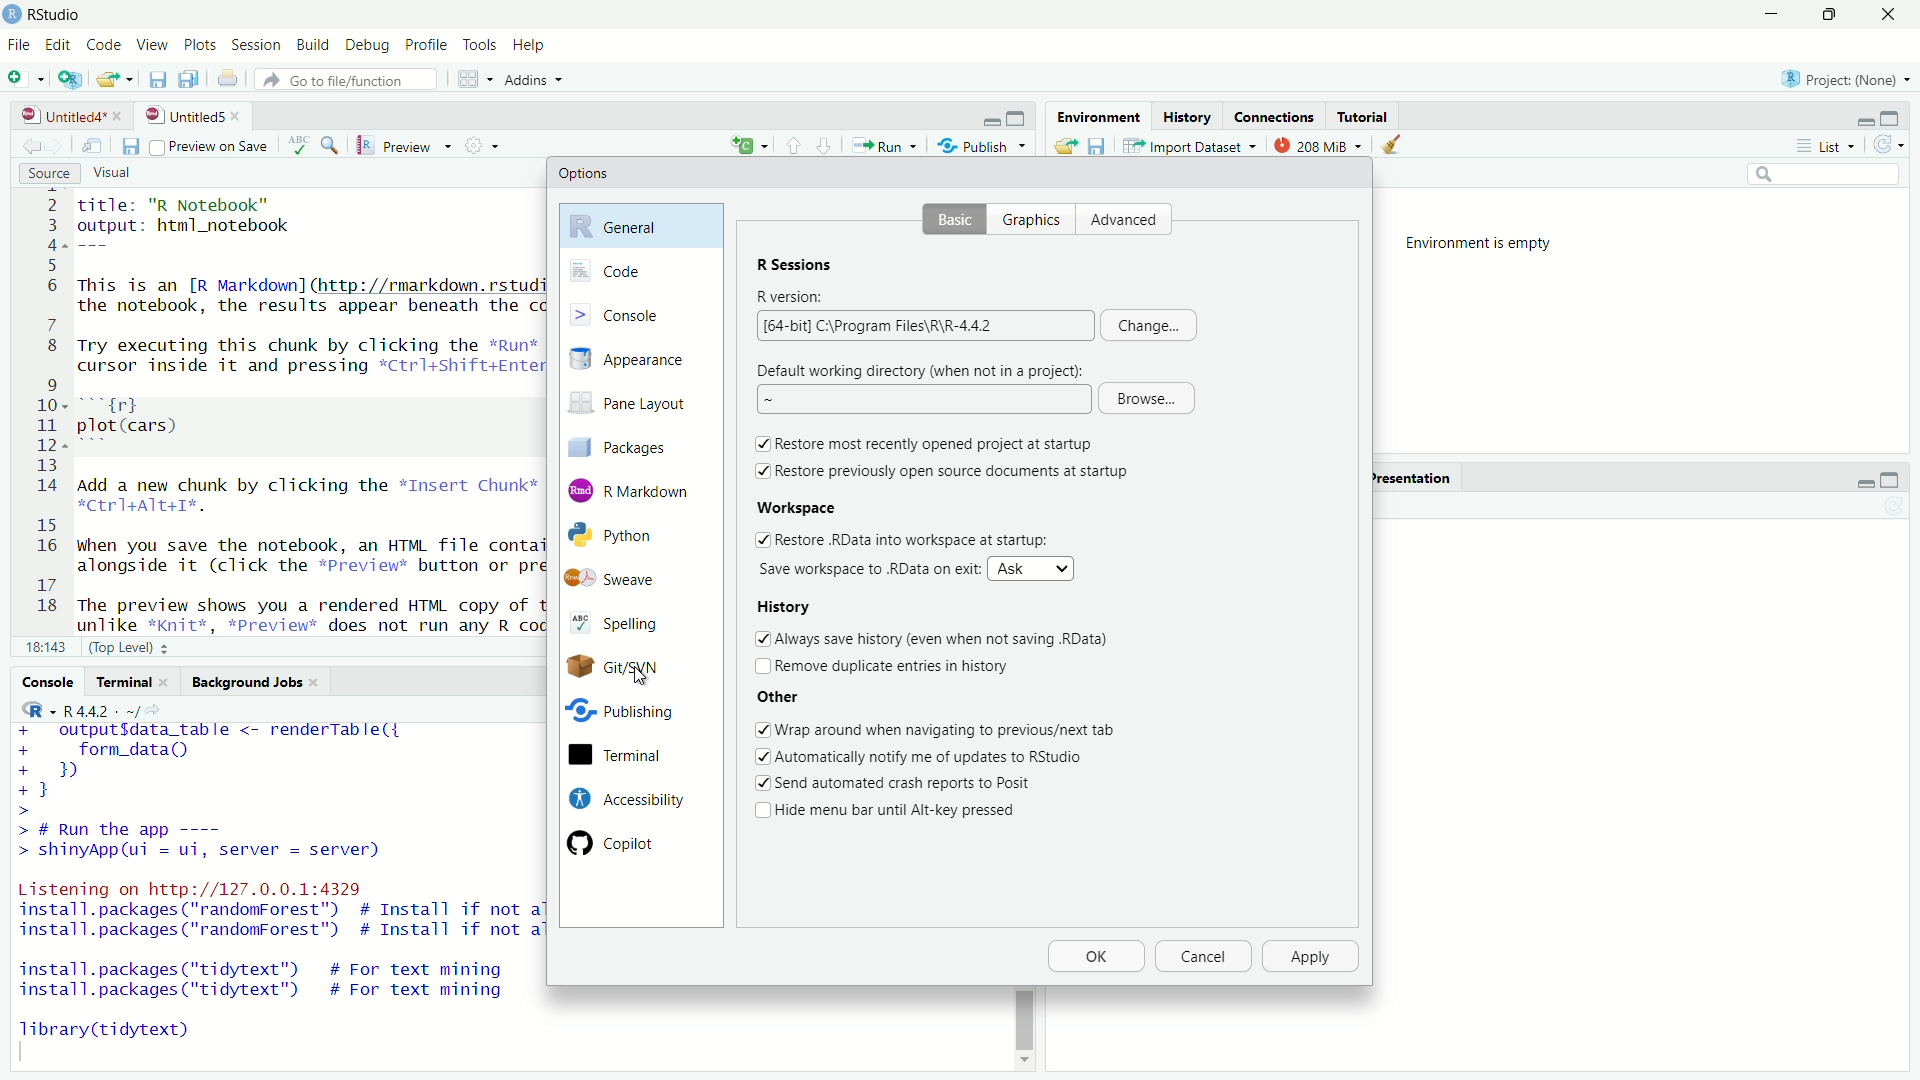  What do you see at coordinates (1064, 145) in the screenshot?
I see `Load WorSpace` at bounding box center [1064, 145].